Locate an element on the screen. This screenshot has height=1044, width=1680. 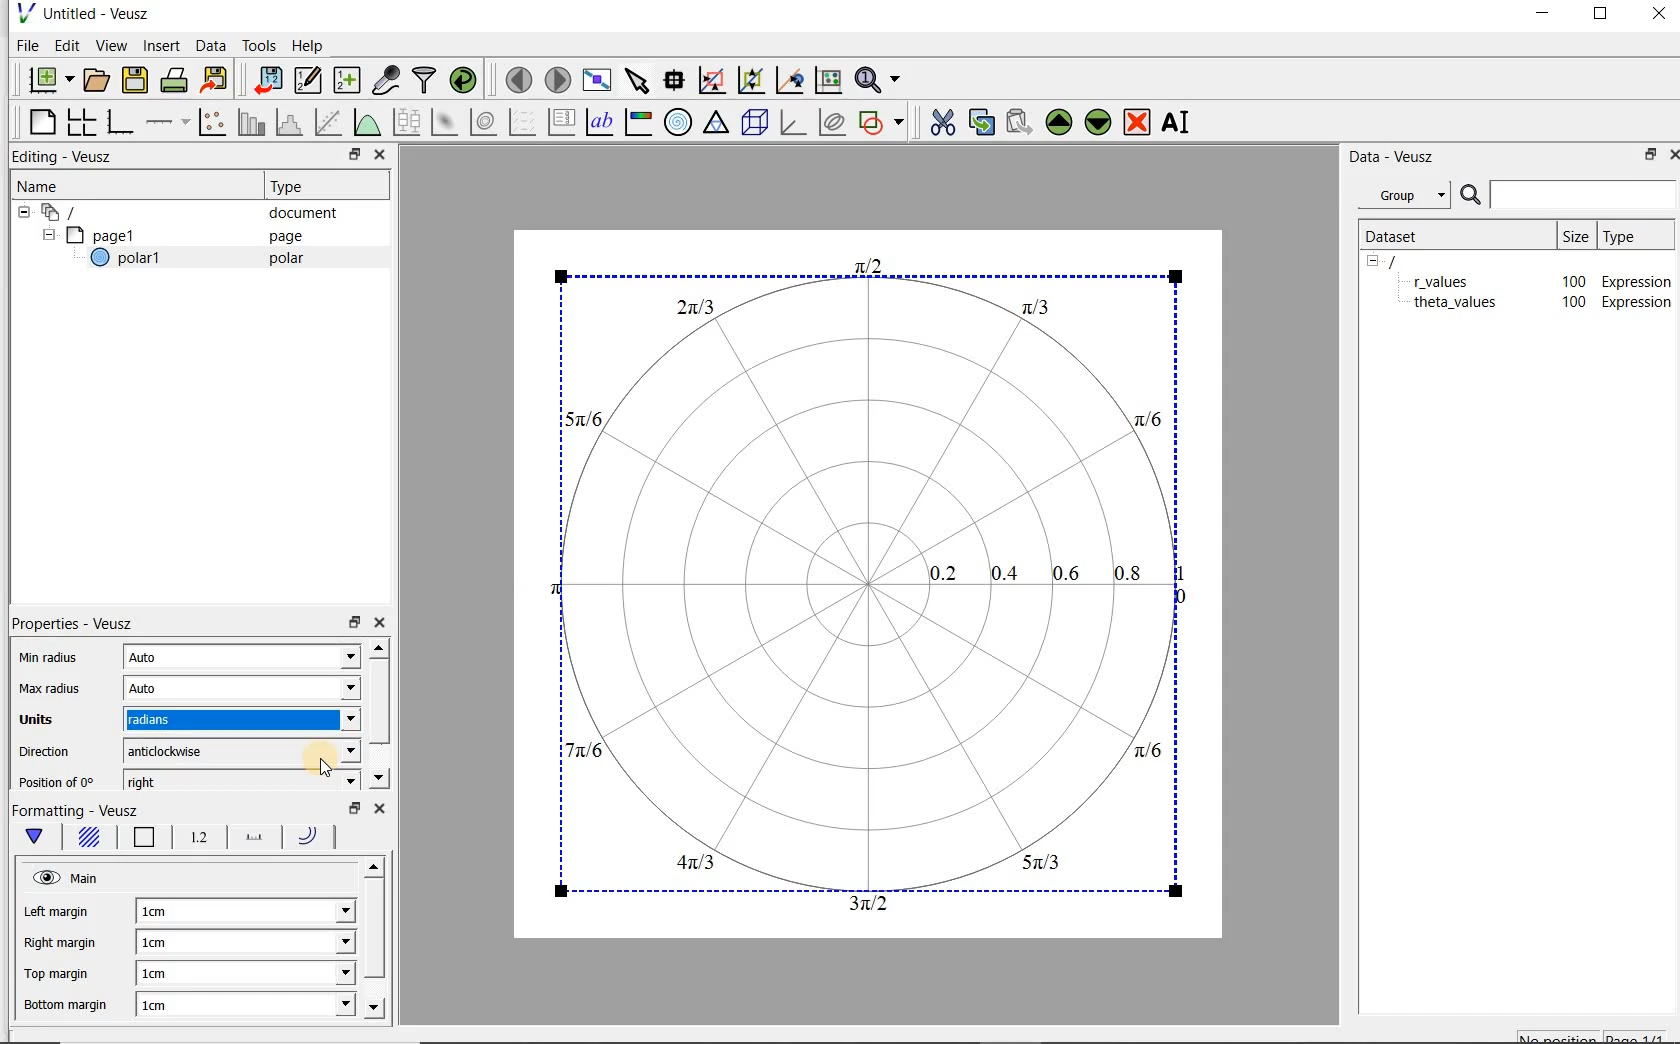
filter data is located at coordinates (425, 82).